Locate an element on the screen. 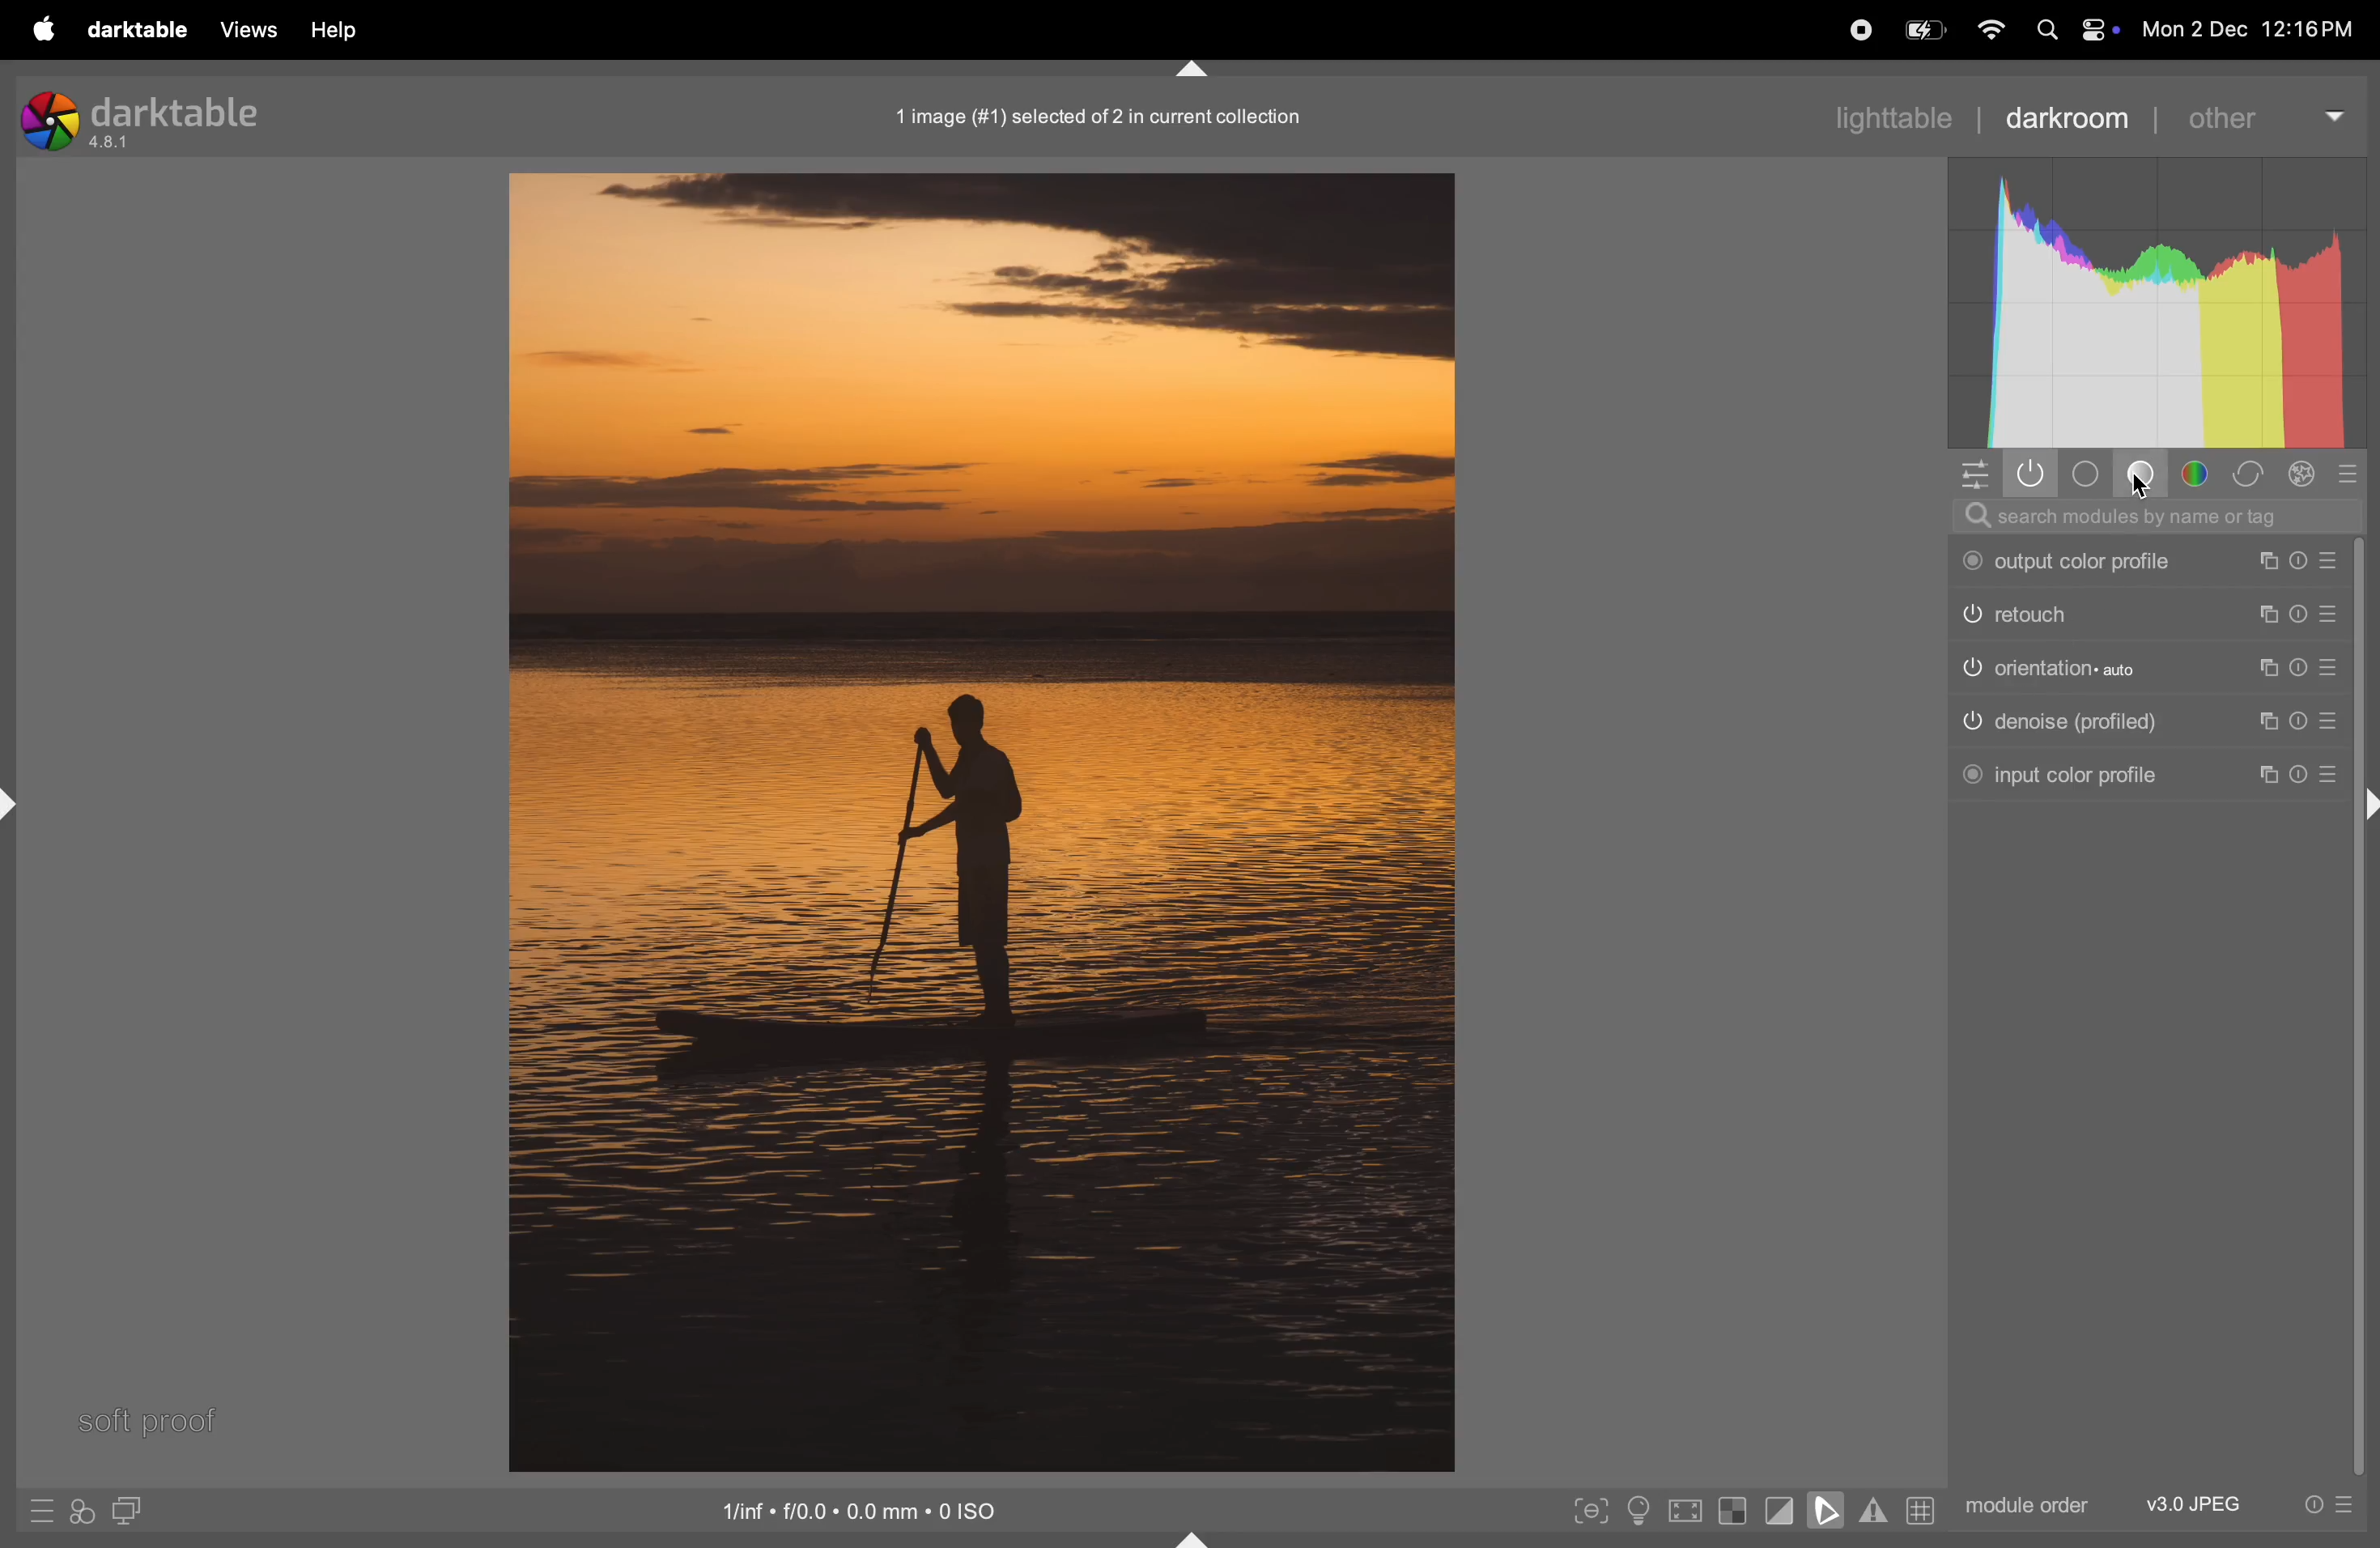 This screenshot has width=2380, height=1548. orientation is located at coordinates (2147, 667).